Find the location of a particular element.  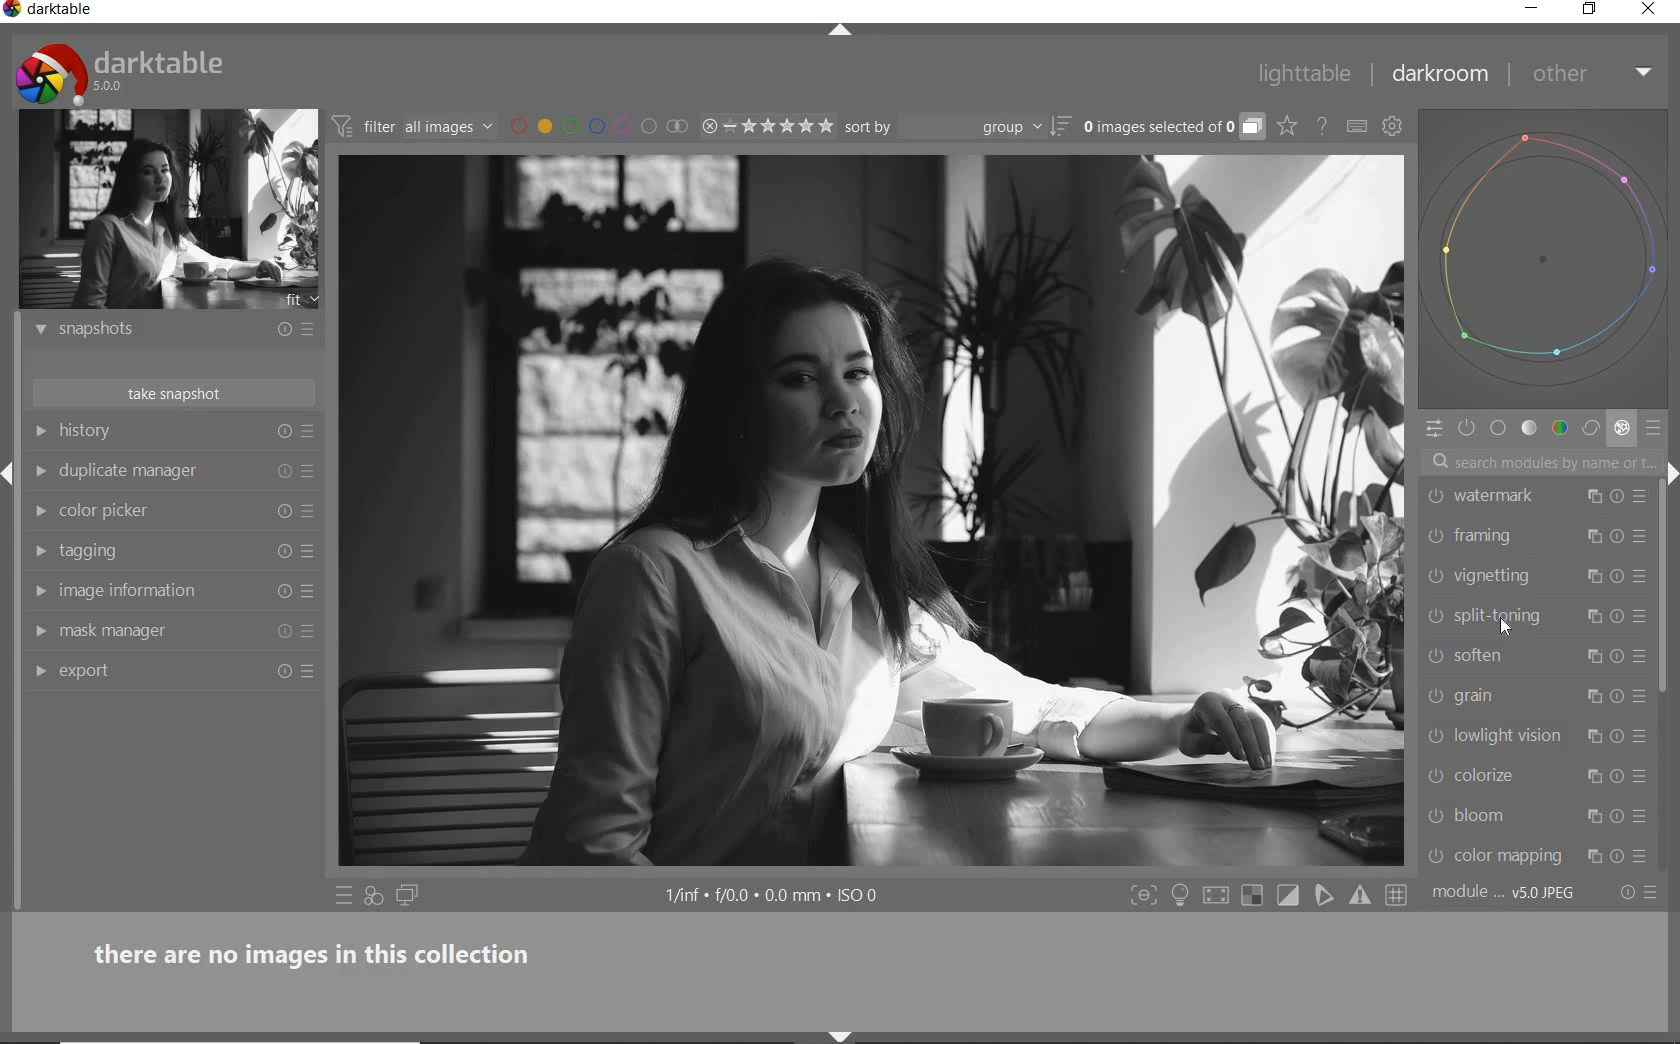

shift+ctrl+f is located at coordinates (1144, 896).